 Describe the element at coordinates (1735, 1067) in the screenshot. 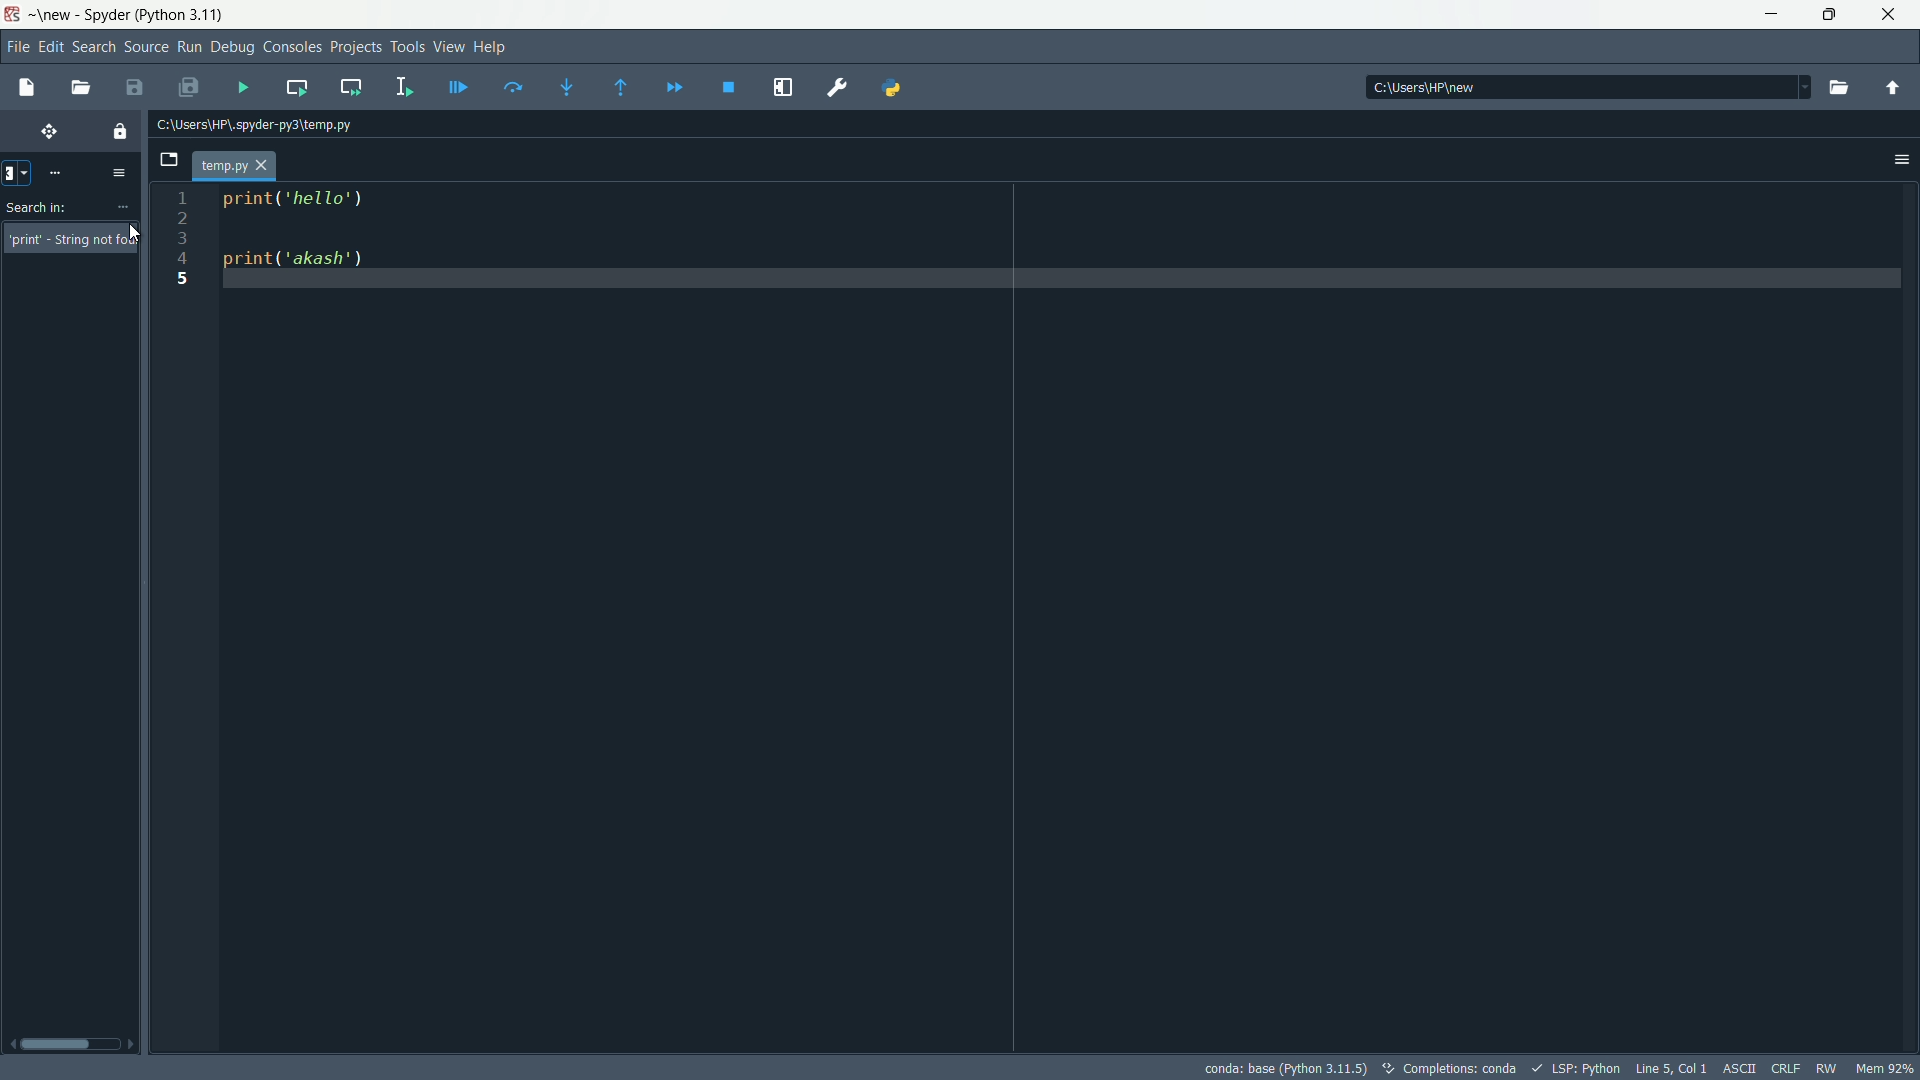

I see `ASCII` at that location.